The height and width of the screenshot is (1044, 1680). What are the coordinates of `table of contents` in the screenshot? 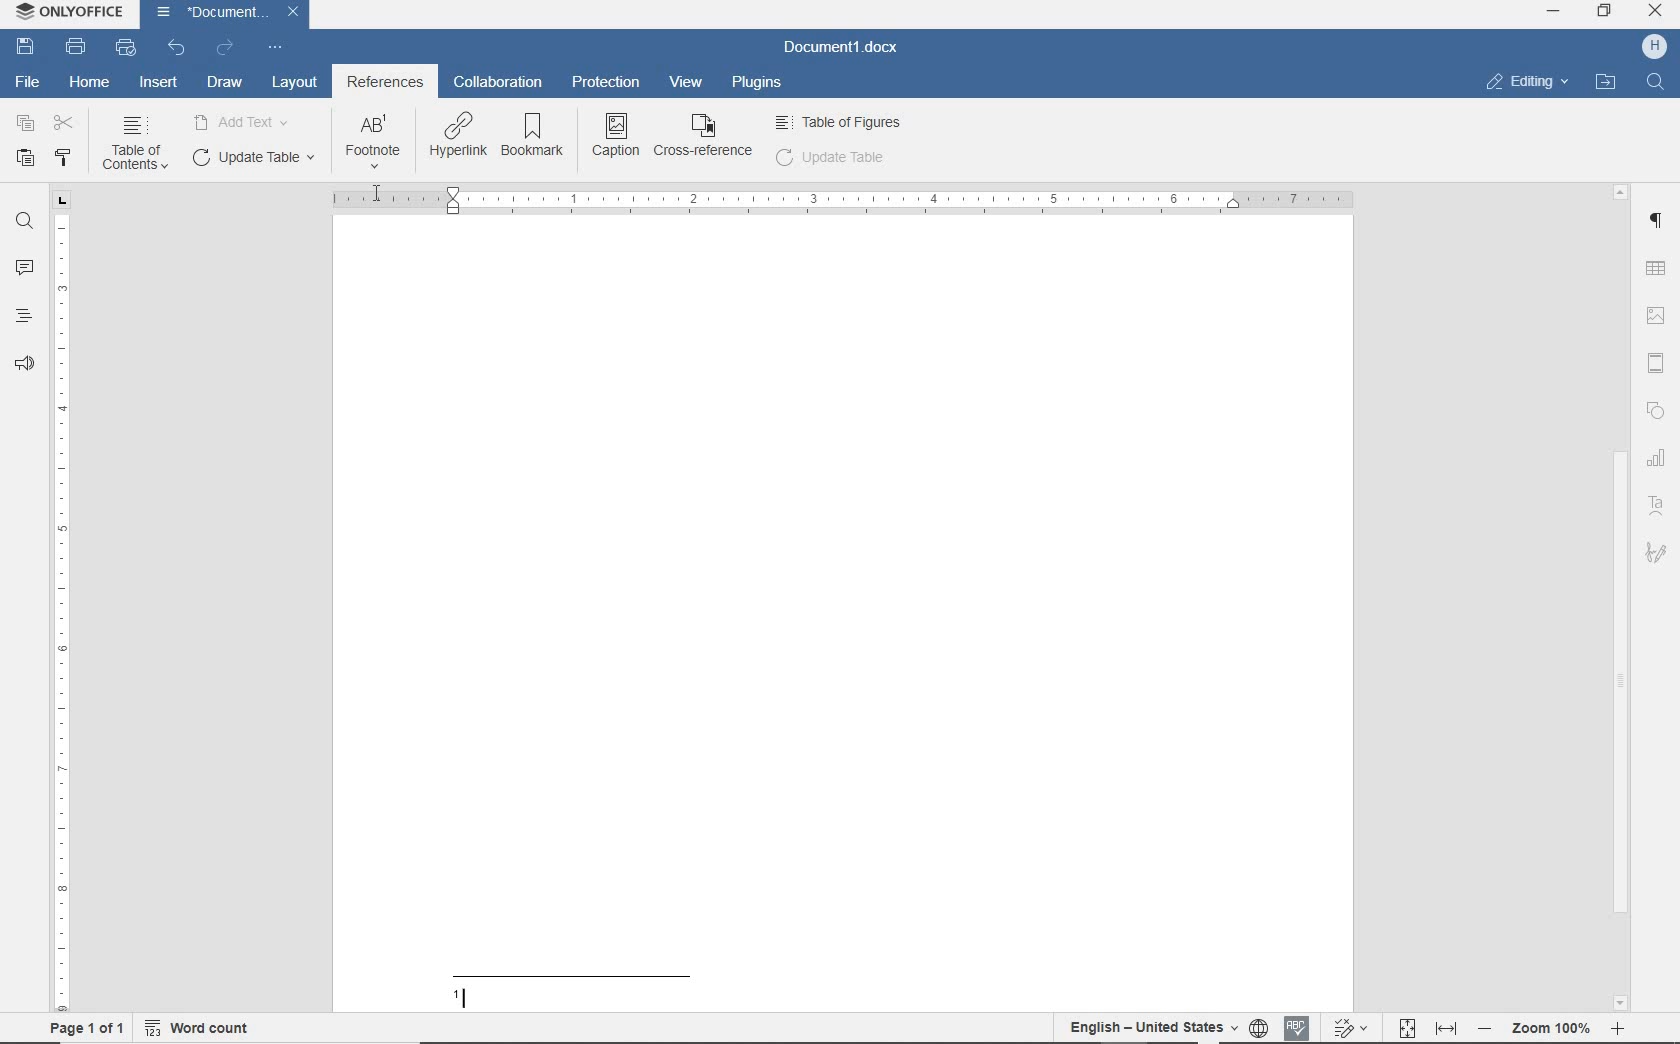 It's located at (134, 145).